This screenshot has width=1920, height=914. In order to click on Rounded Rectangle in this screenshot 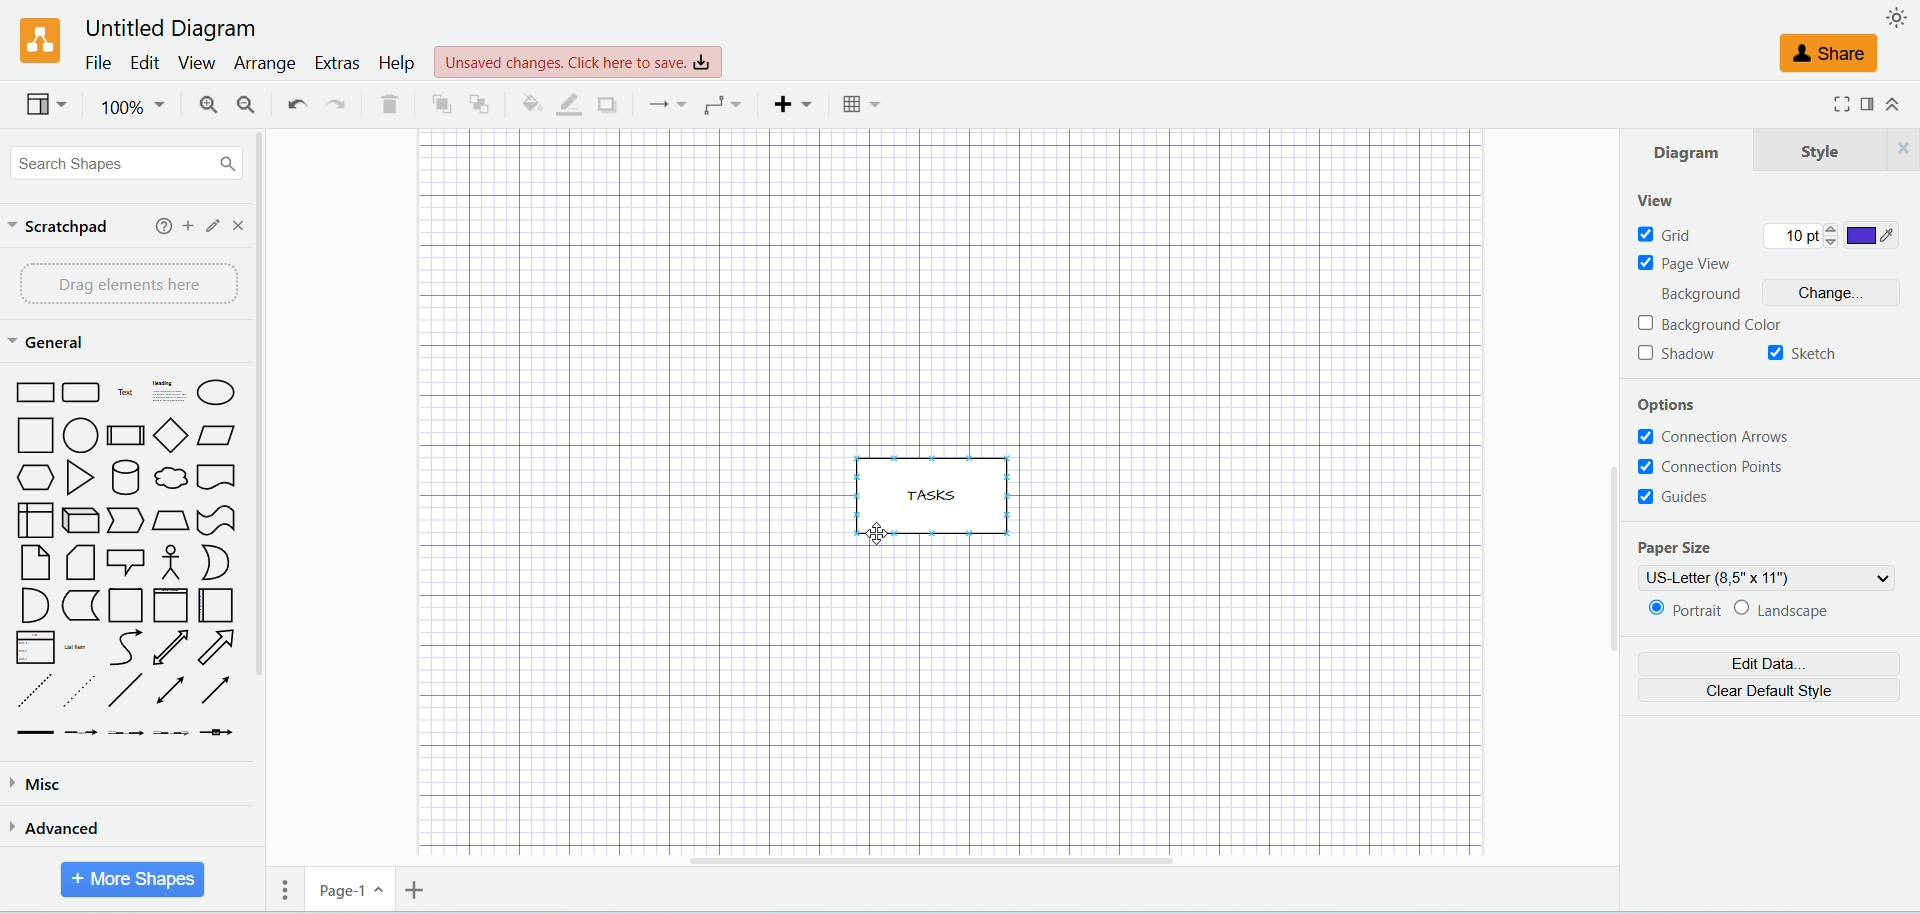, I will do `click(83, 390)`.